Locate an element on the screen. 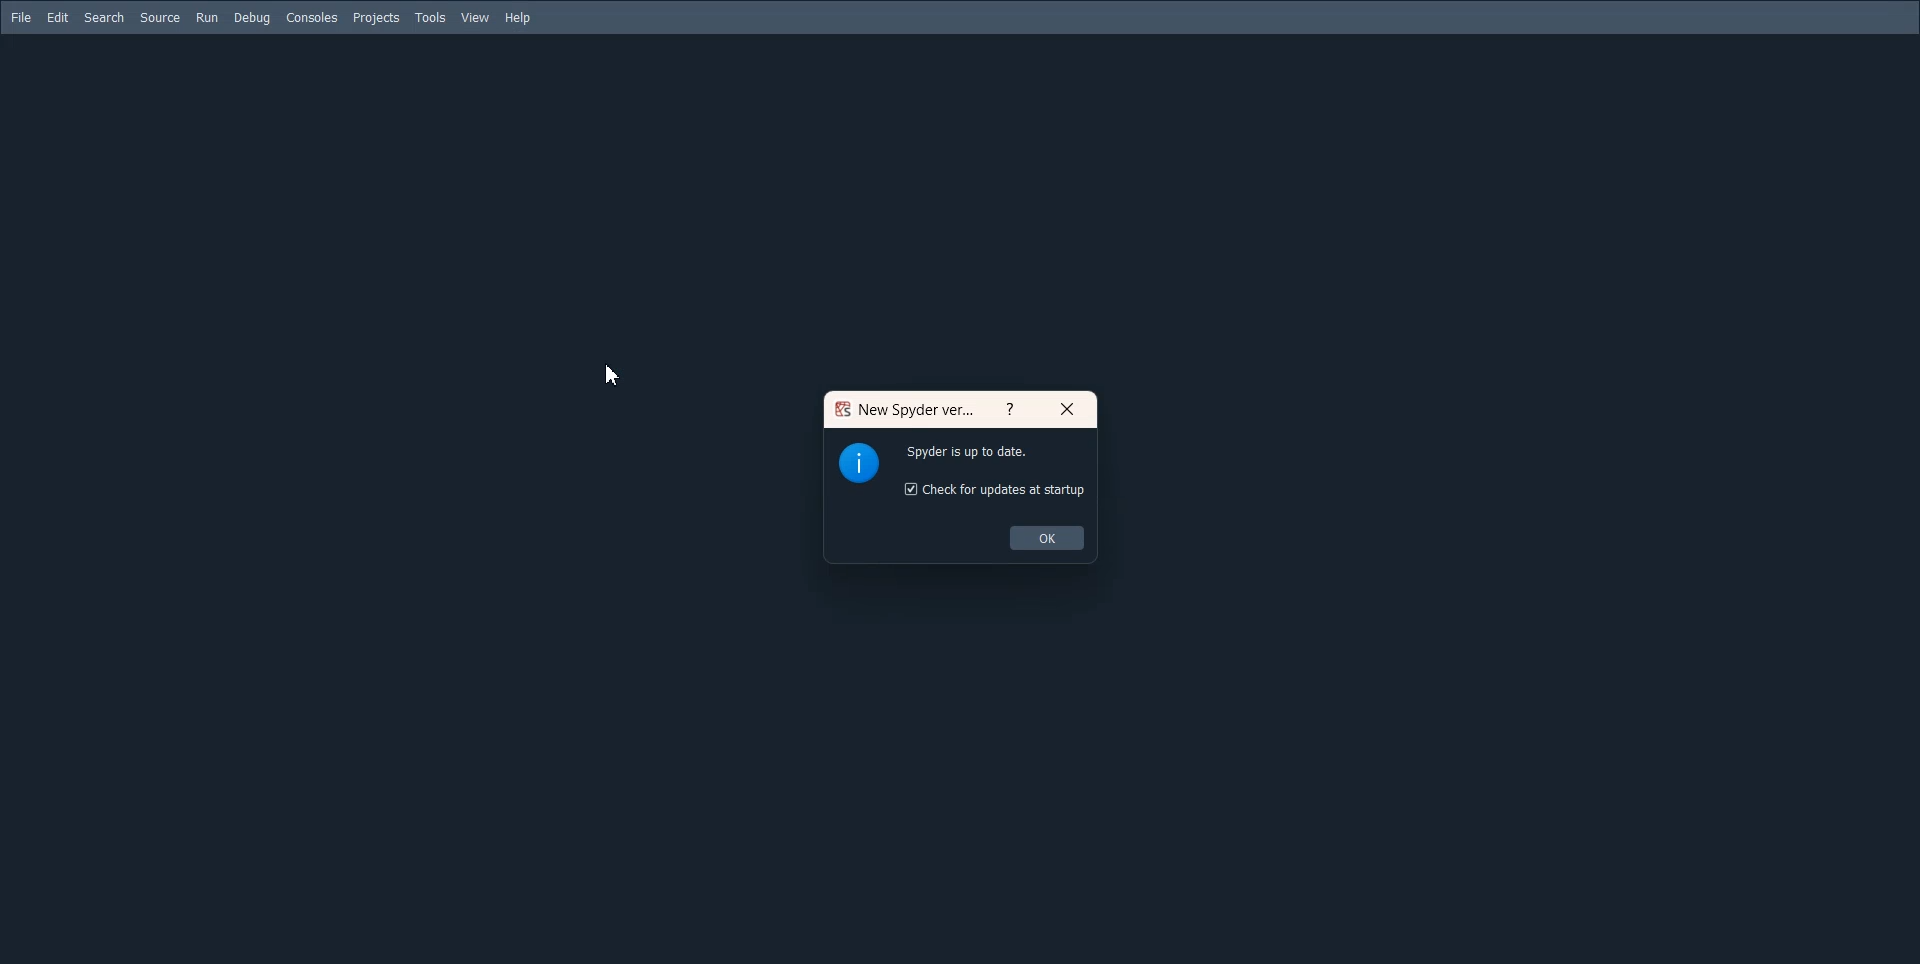 The image size is (1920, 964). Run is located at coordinates (207, 18).